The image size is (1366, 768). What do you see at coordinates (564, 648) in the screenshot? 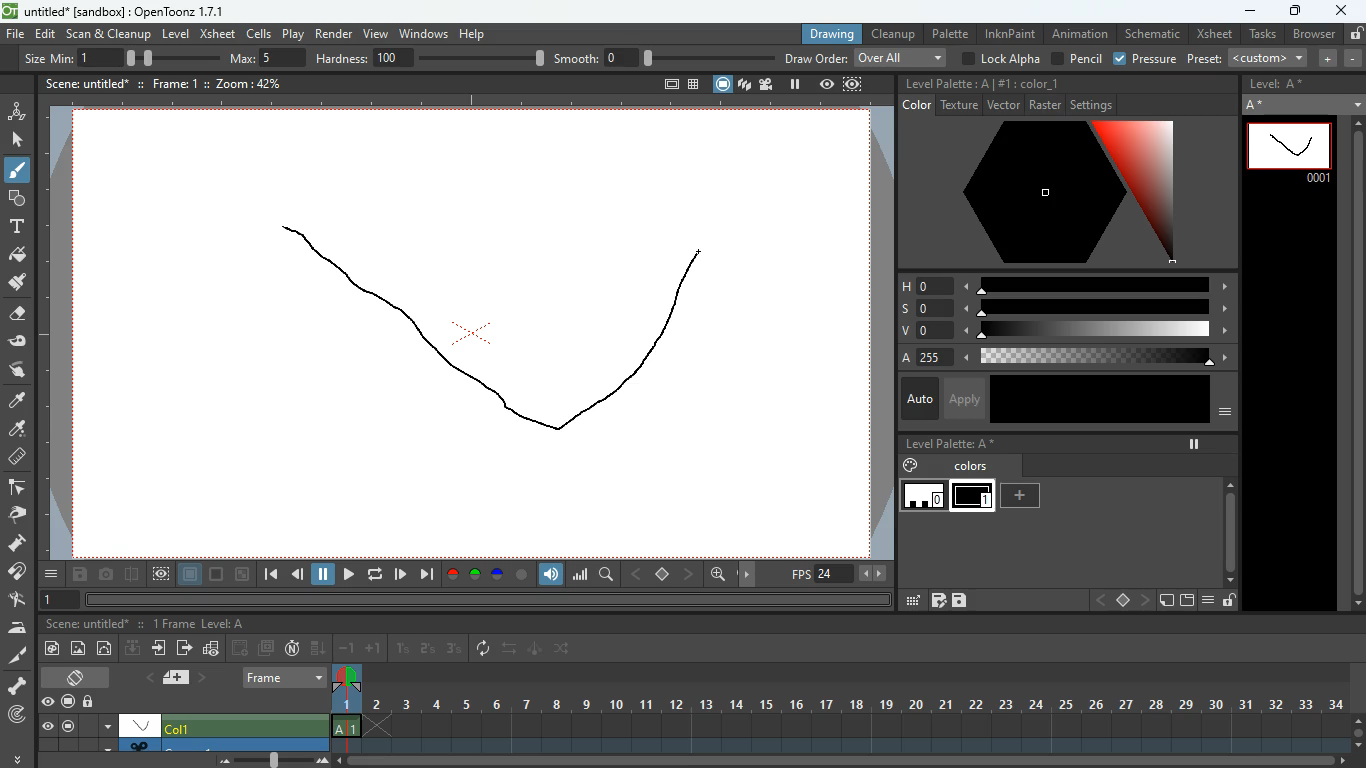
I see `swap` at bounding box center [564, 648].